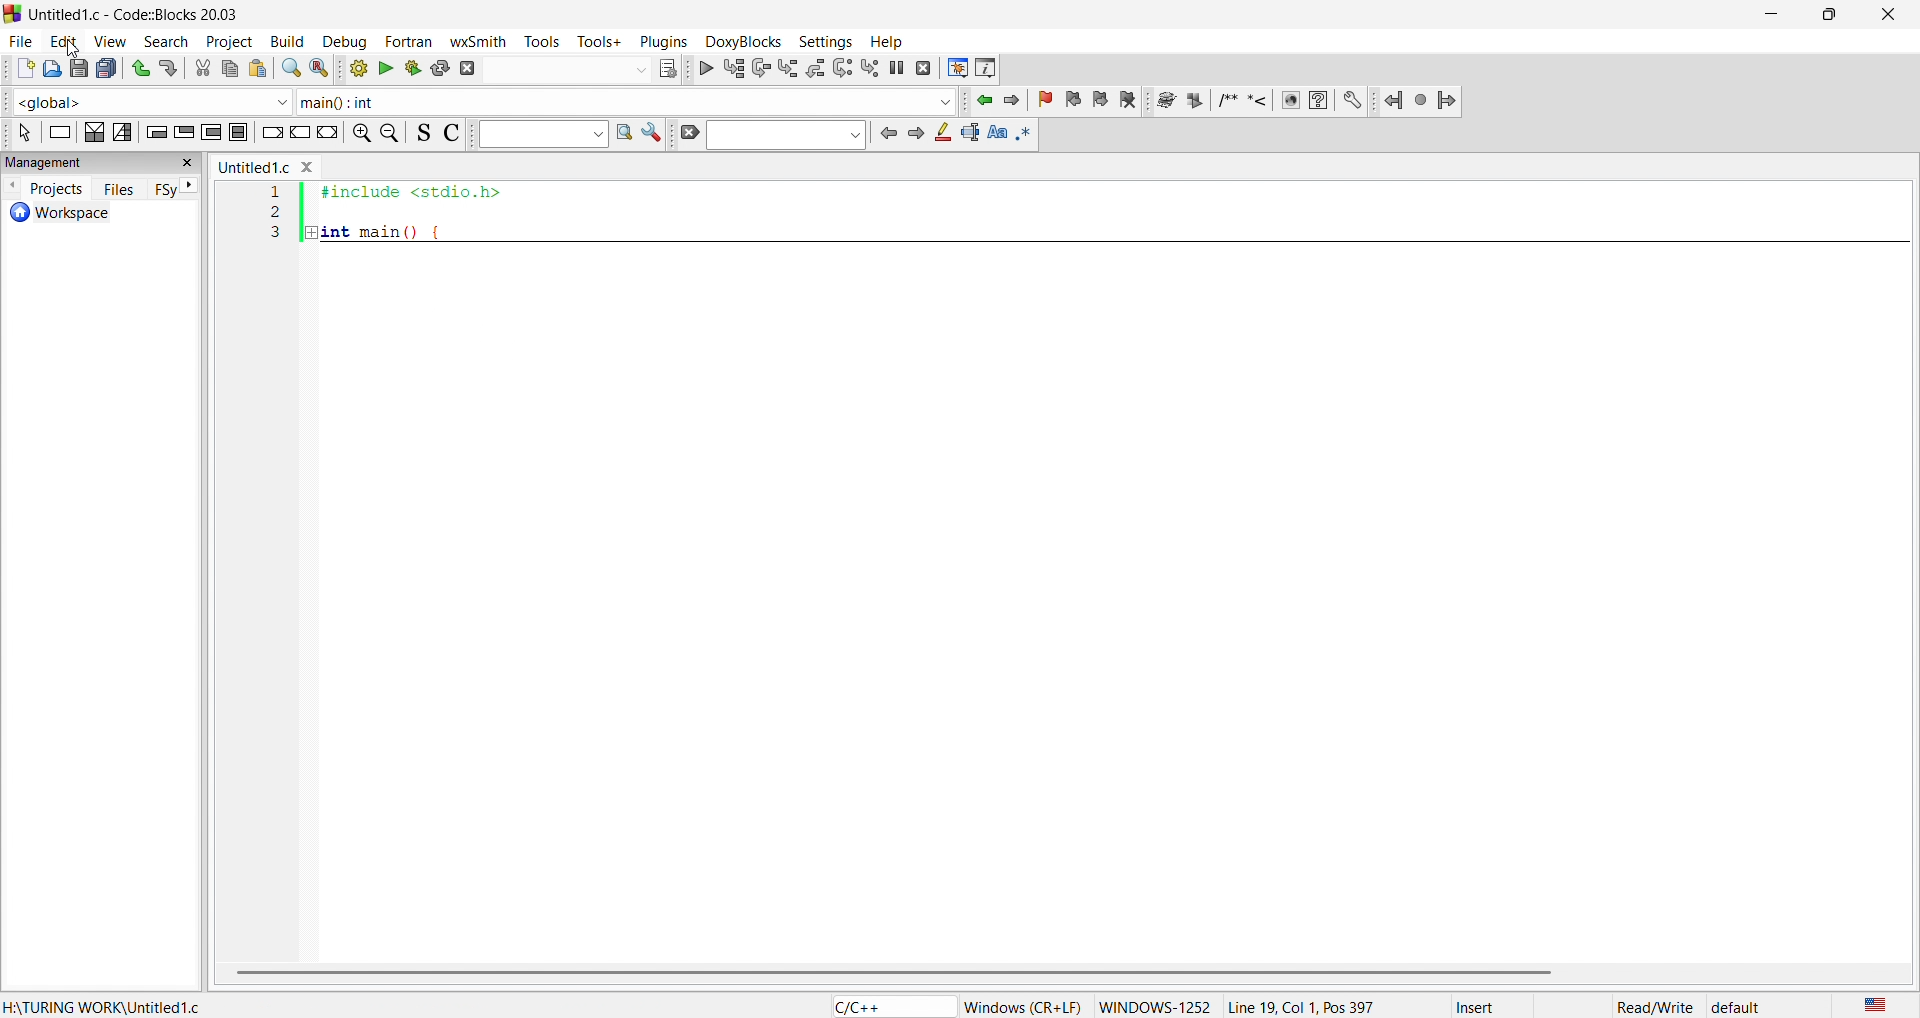 This screenshot has width=1920, height=1018. I want to click on search box, so click(537, 135).